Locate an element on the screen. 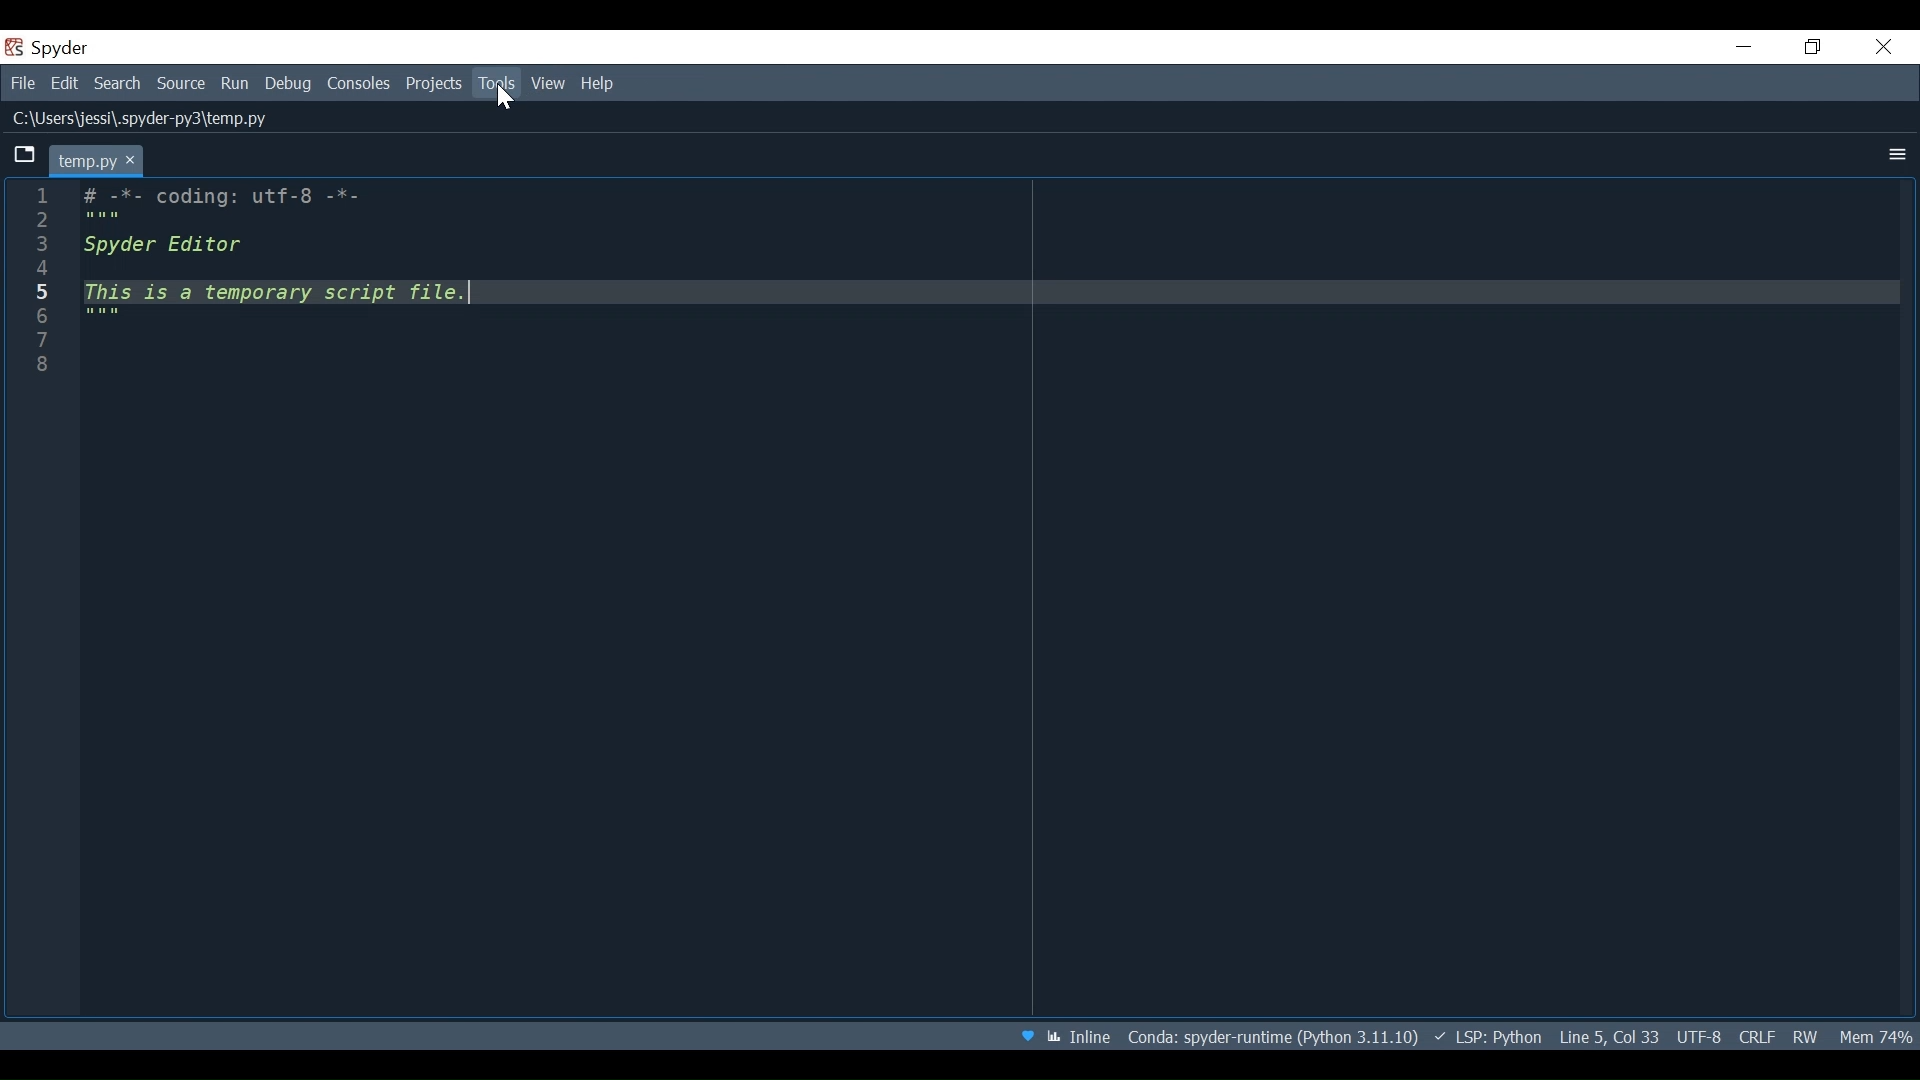  Help Spyder is located at coordinates (1028, 1034).